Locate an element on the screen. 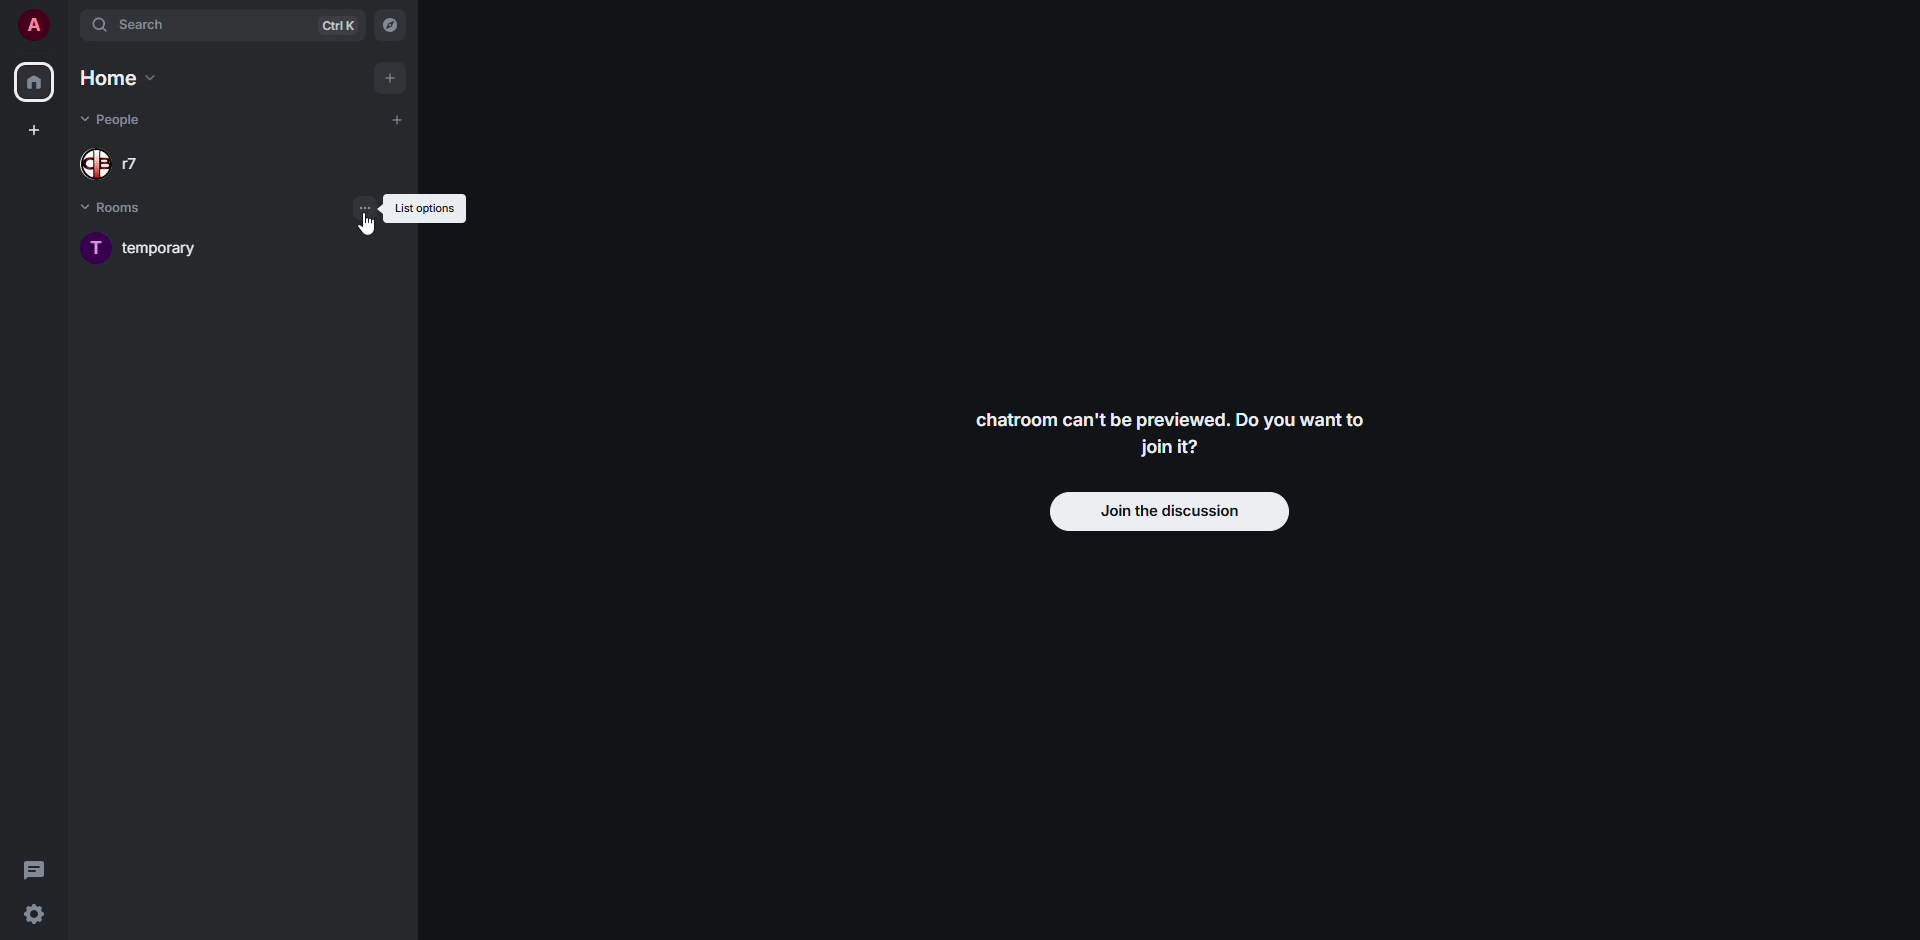 This screenshot has height=940, width=1920. ctrl K is located at coordinates (338, 24).